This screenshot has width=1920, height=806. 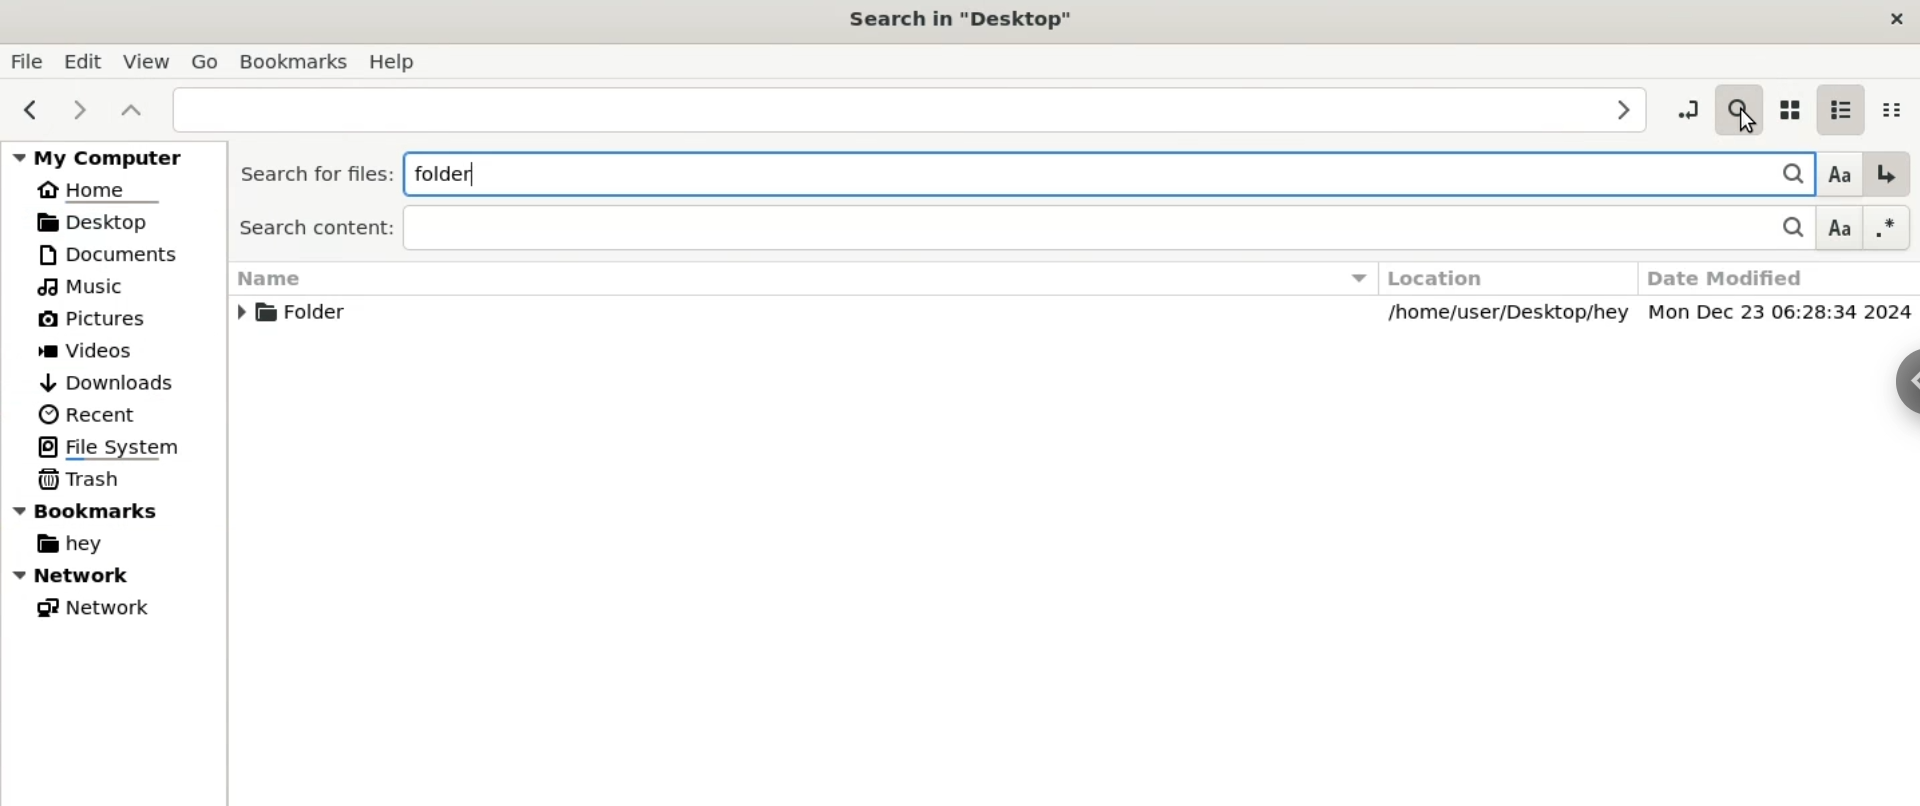 I want to click on Search, so click(x=1738, y=105).